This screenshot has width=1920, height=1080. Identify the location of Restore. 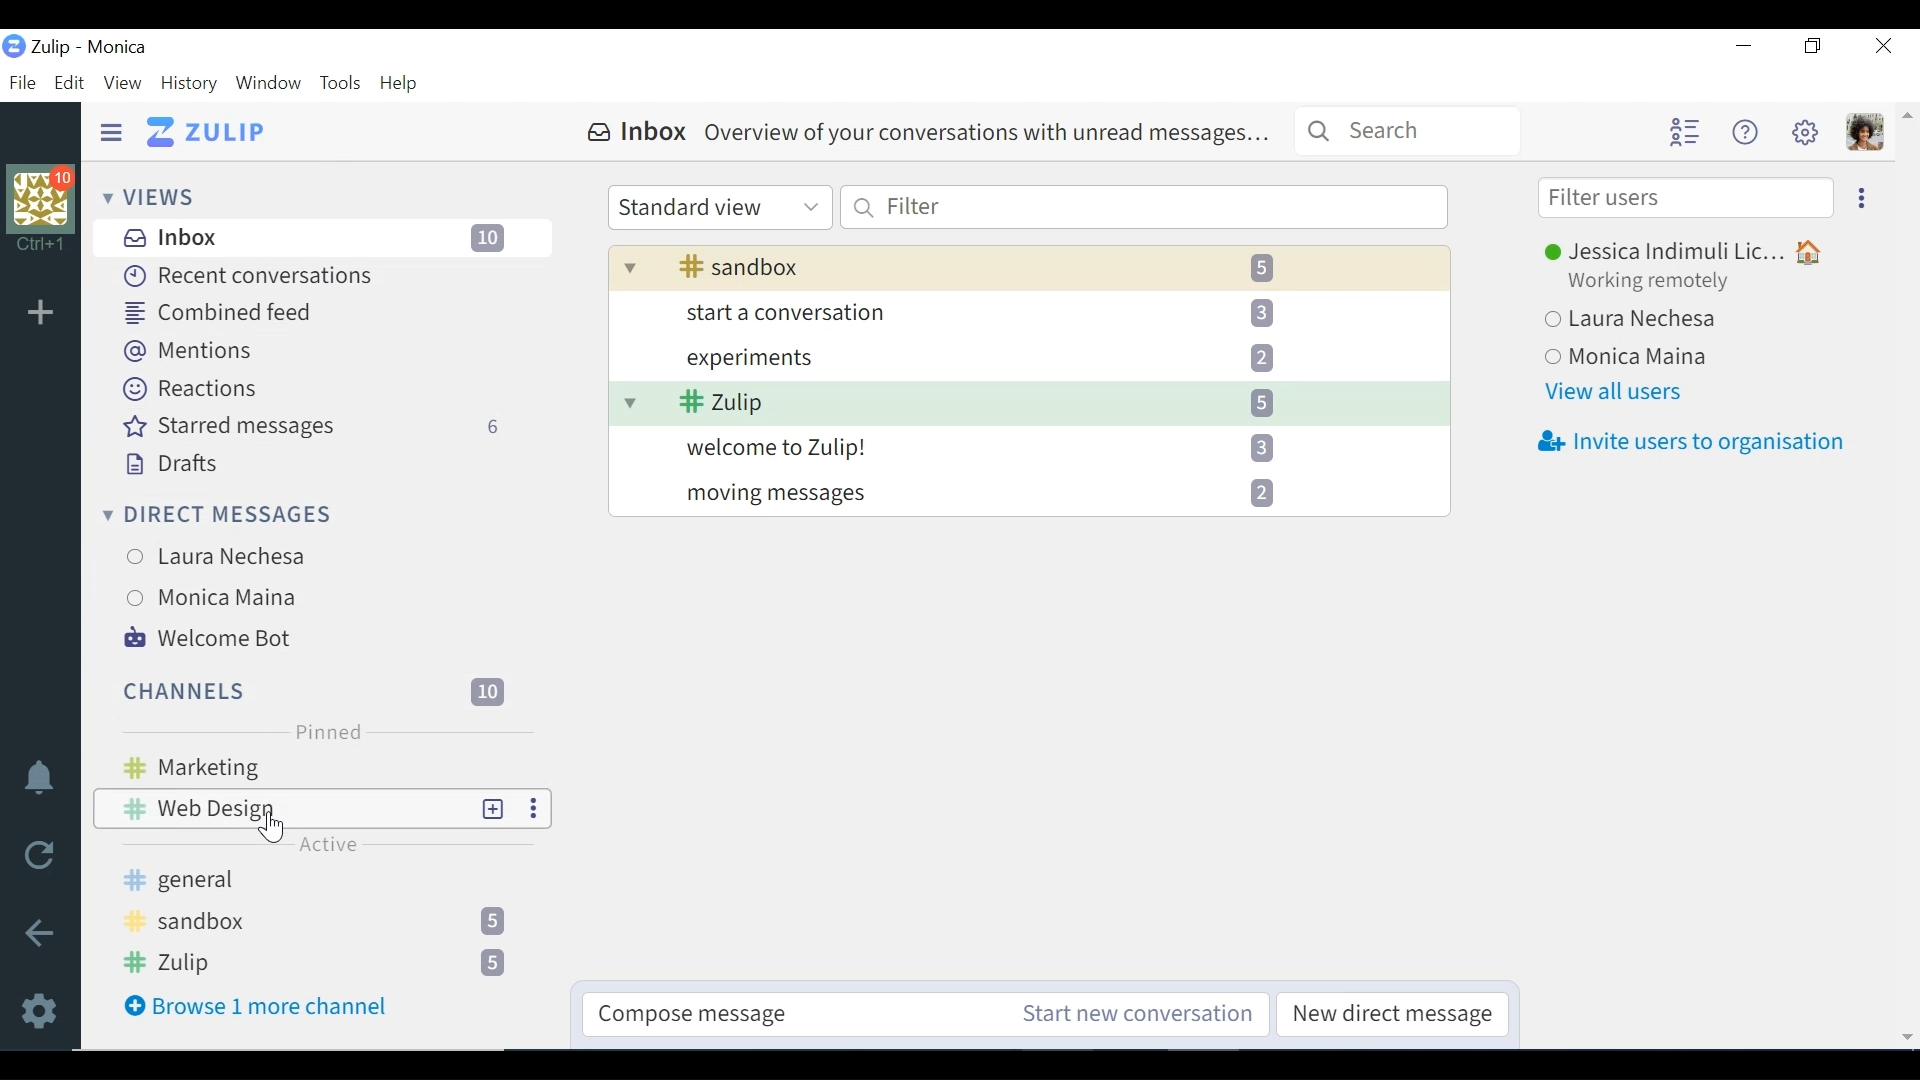
(1814, 48).